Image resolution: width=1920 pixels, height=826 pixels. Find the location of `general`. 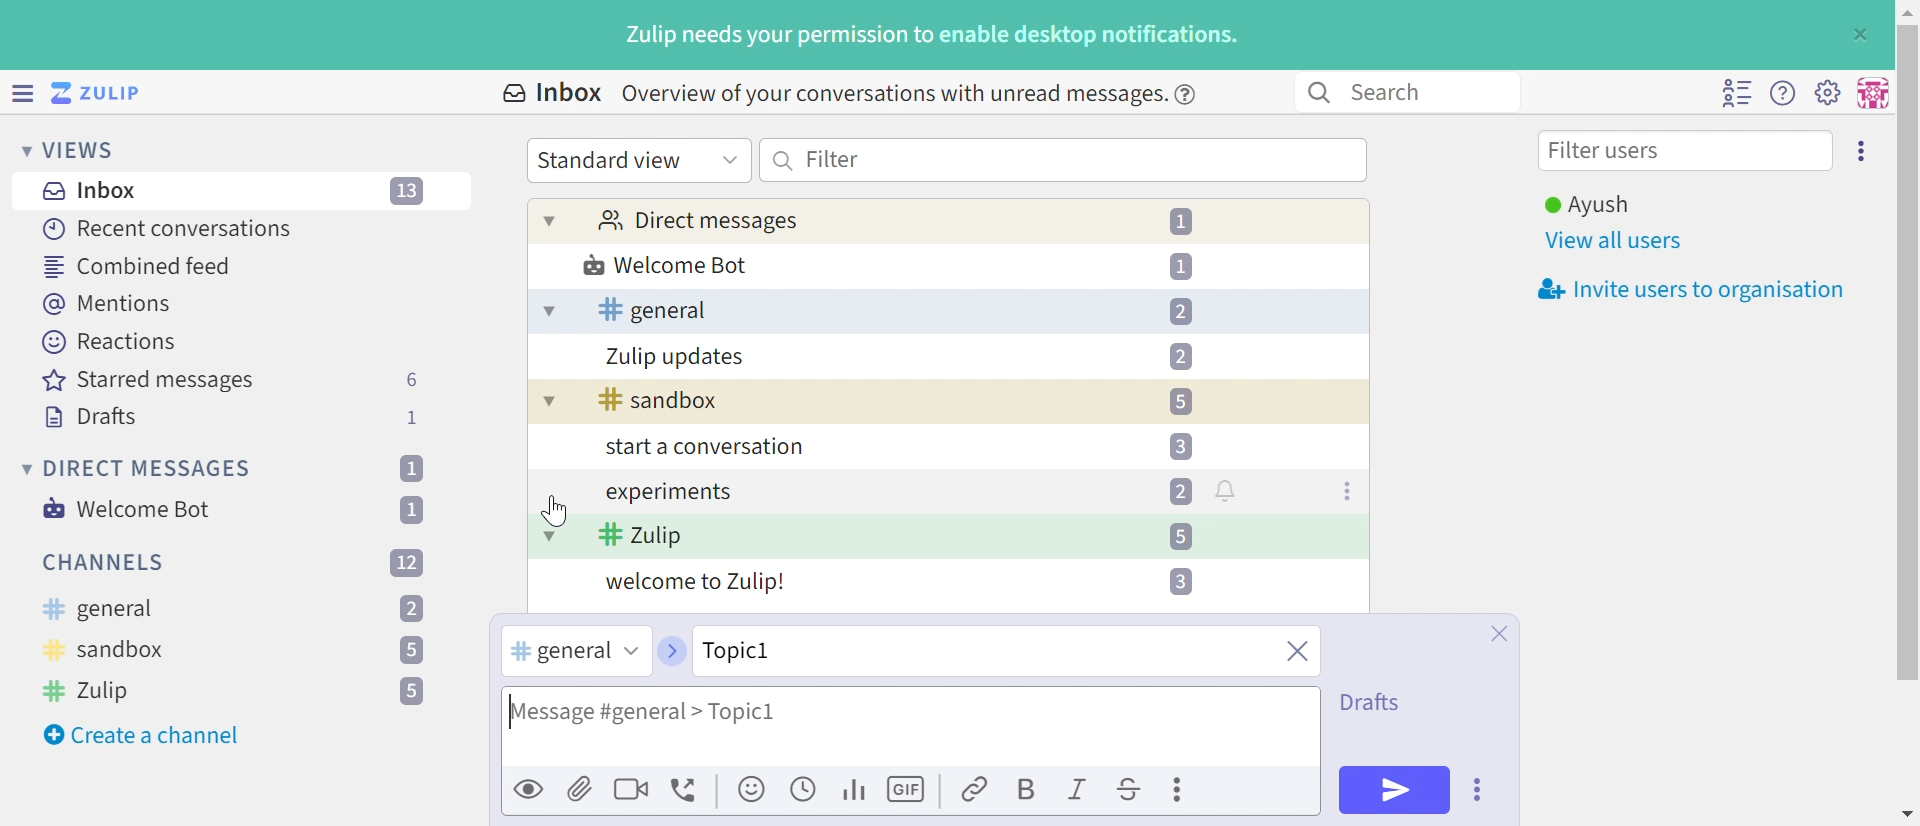

general is located at coordinates (97, 610).